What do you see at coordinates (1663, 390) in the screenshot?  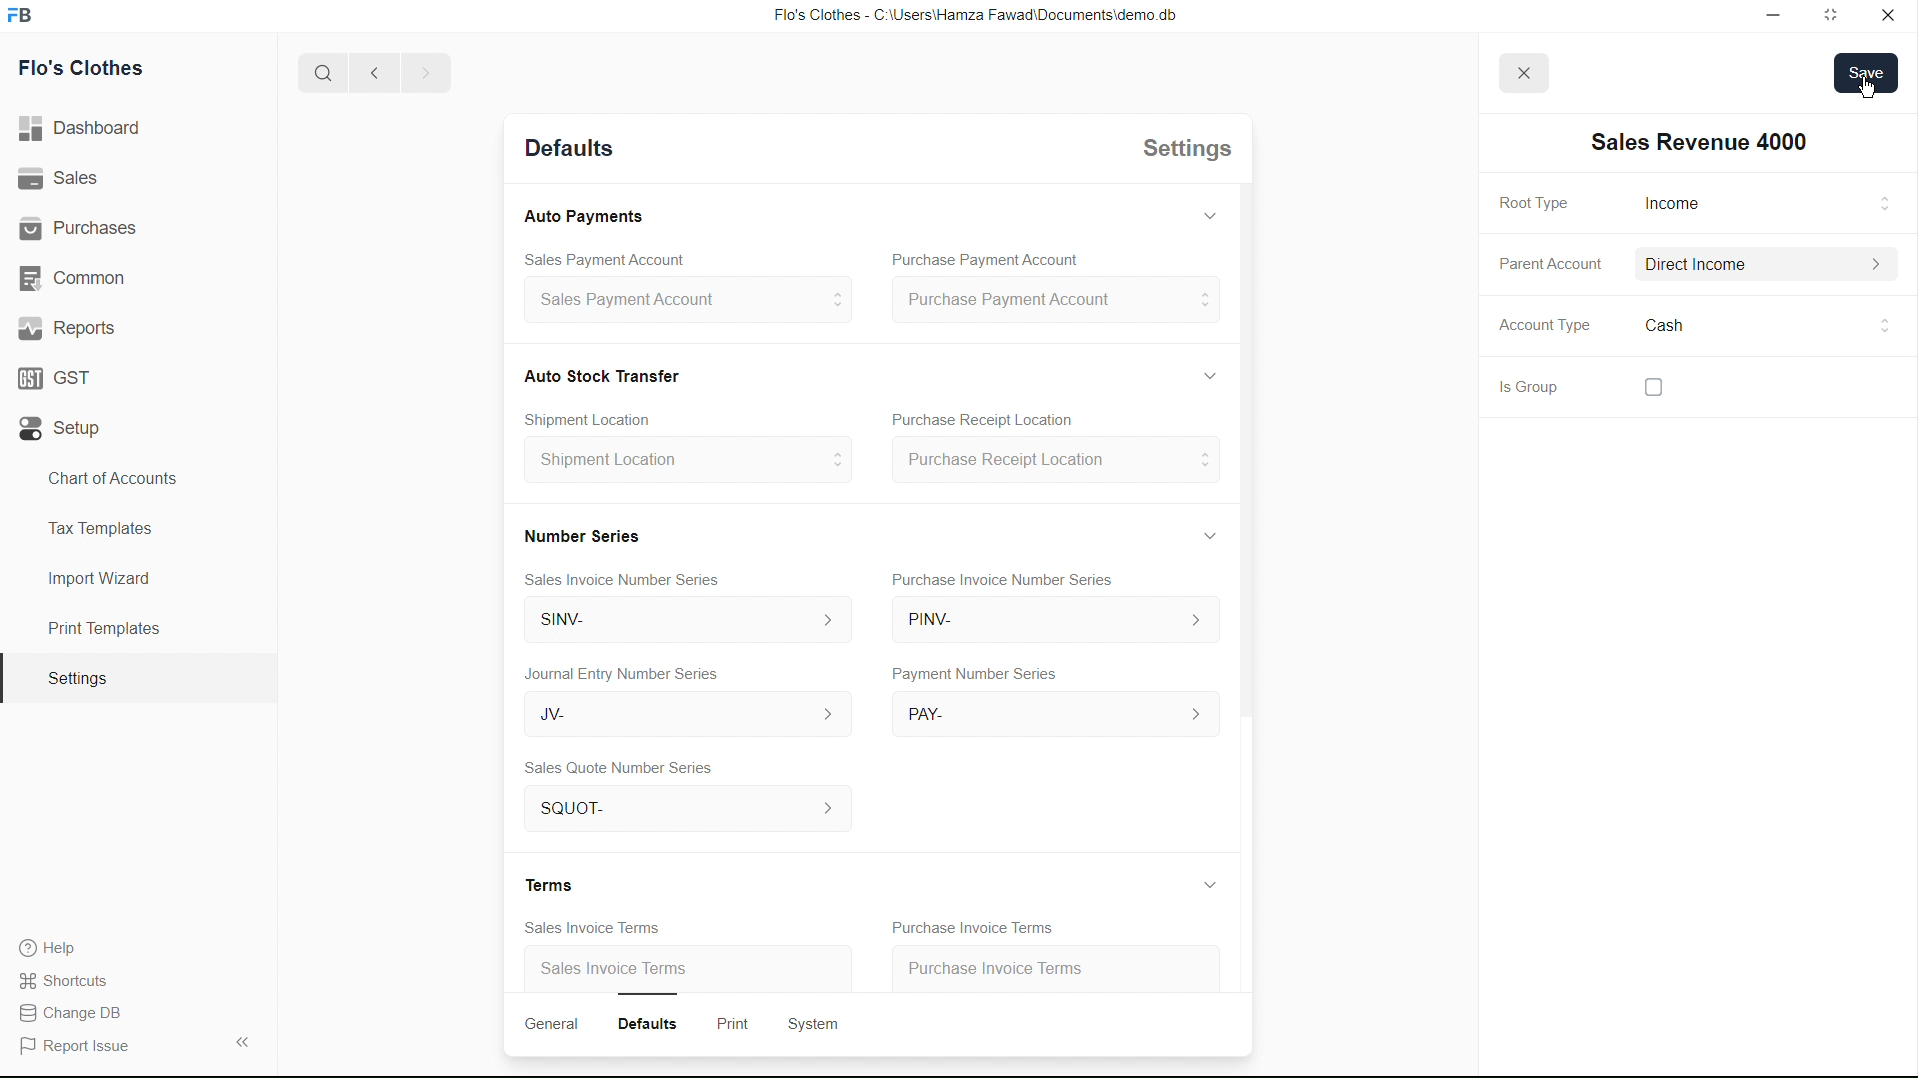 I see `checkbox` at bounding box center [1663, 390].